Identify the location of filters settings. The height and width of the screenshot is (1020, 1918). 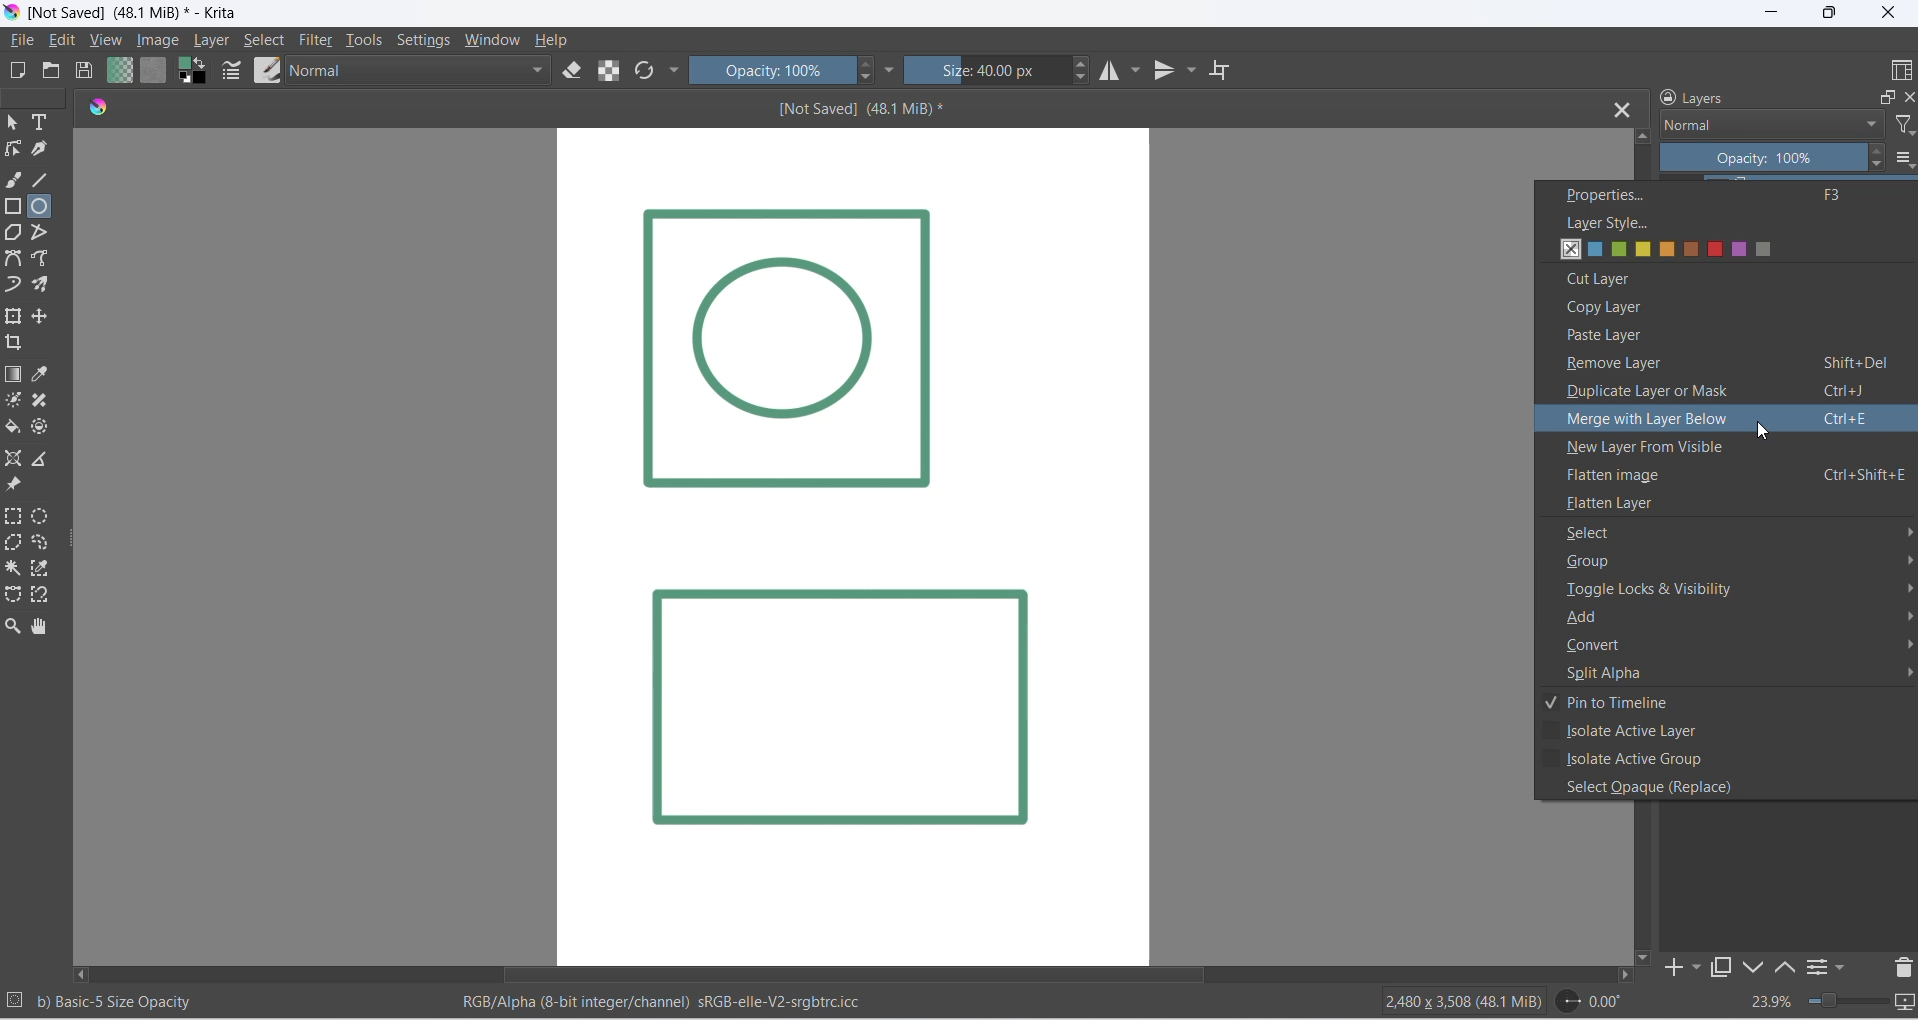
(1846, 965).